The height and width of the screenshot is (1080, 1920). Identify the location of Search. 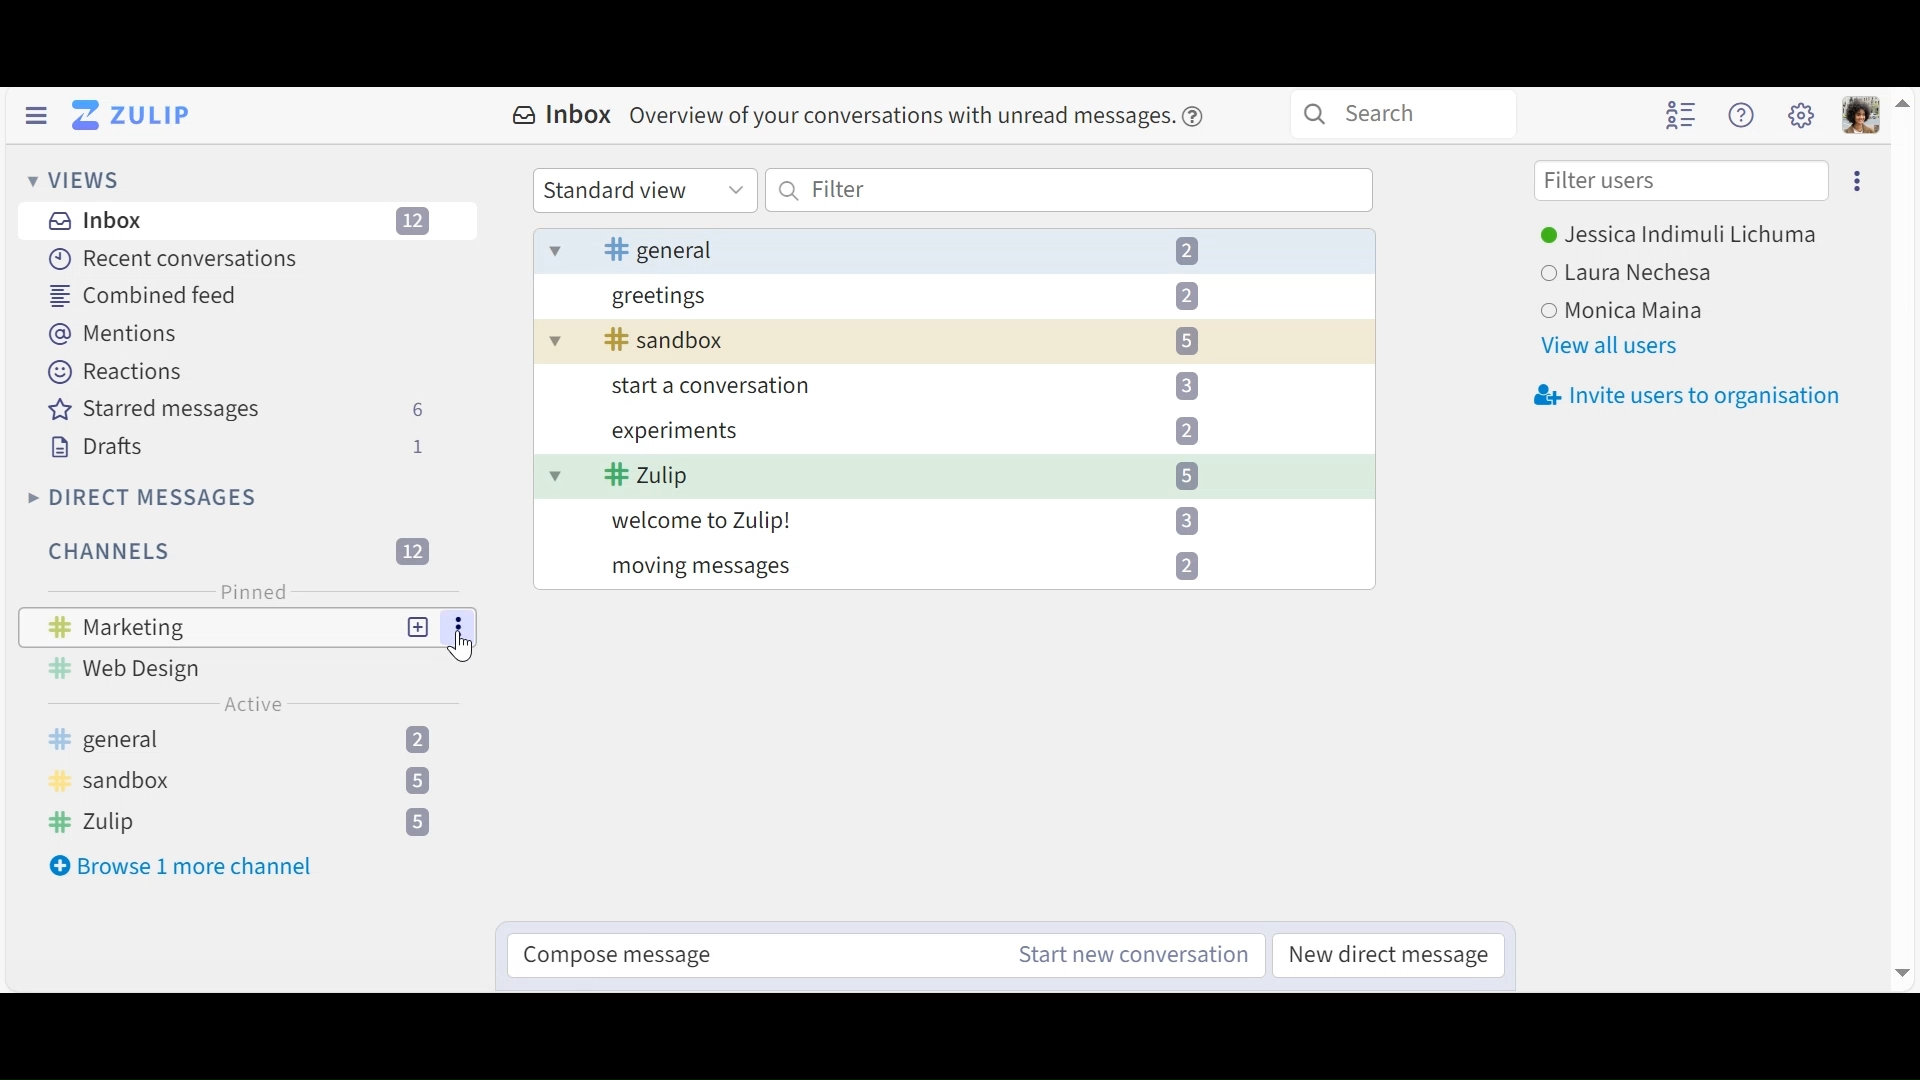
(1402, 114).